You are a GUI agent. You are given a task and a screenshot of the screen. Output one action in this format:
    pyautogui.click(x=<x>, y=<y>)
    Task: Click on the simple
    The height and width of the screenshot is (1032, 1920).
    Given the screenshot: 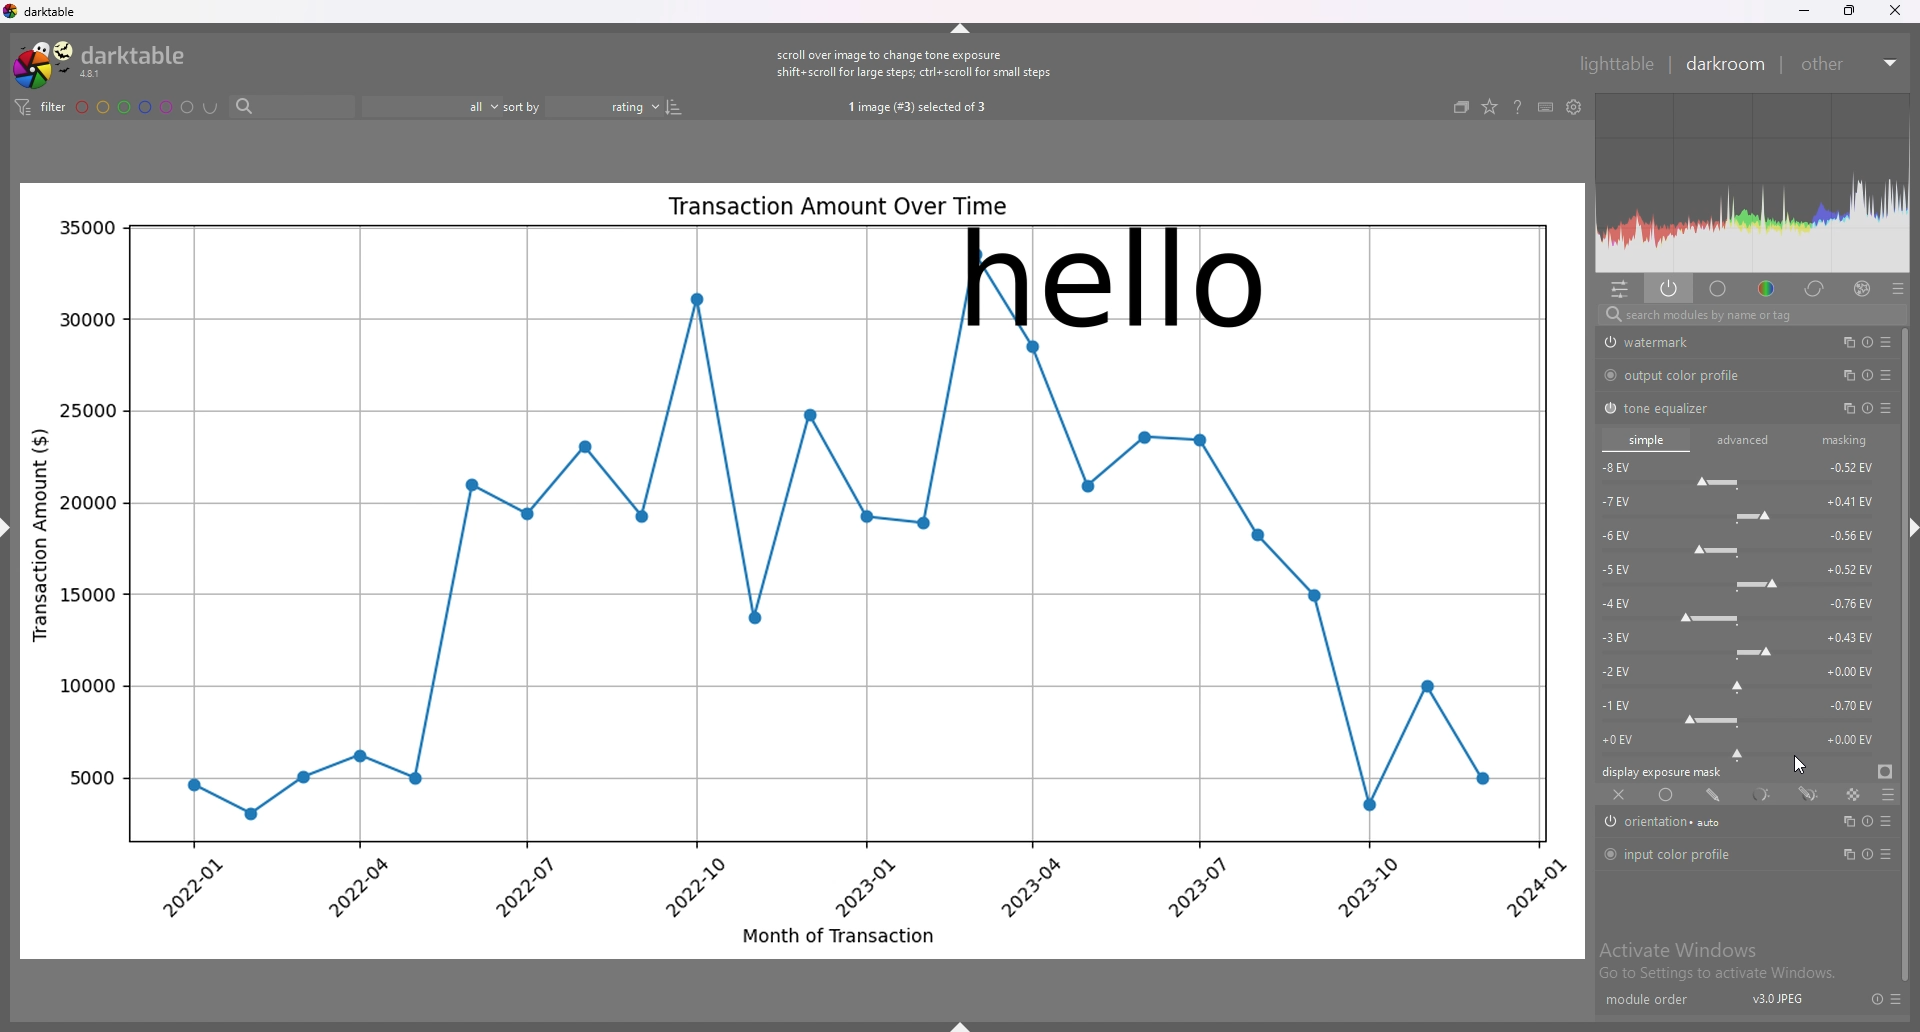 What is the action you would take?
    pyautogui.click(x=1646, y=439)
    